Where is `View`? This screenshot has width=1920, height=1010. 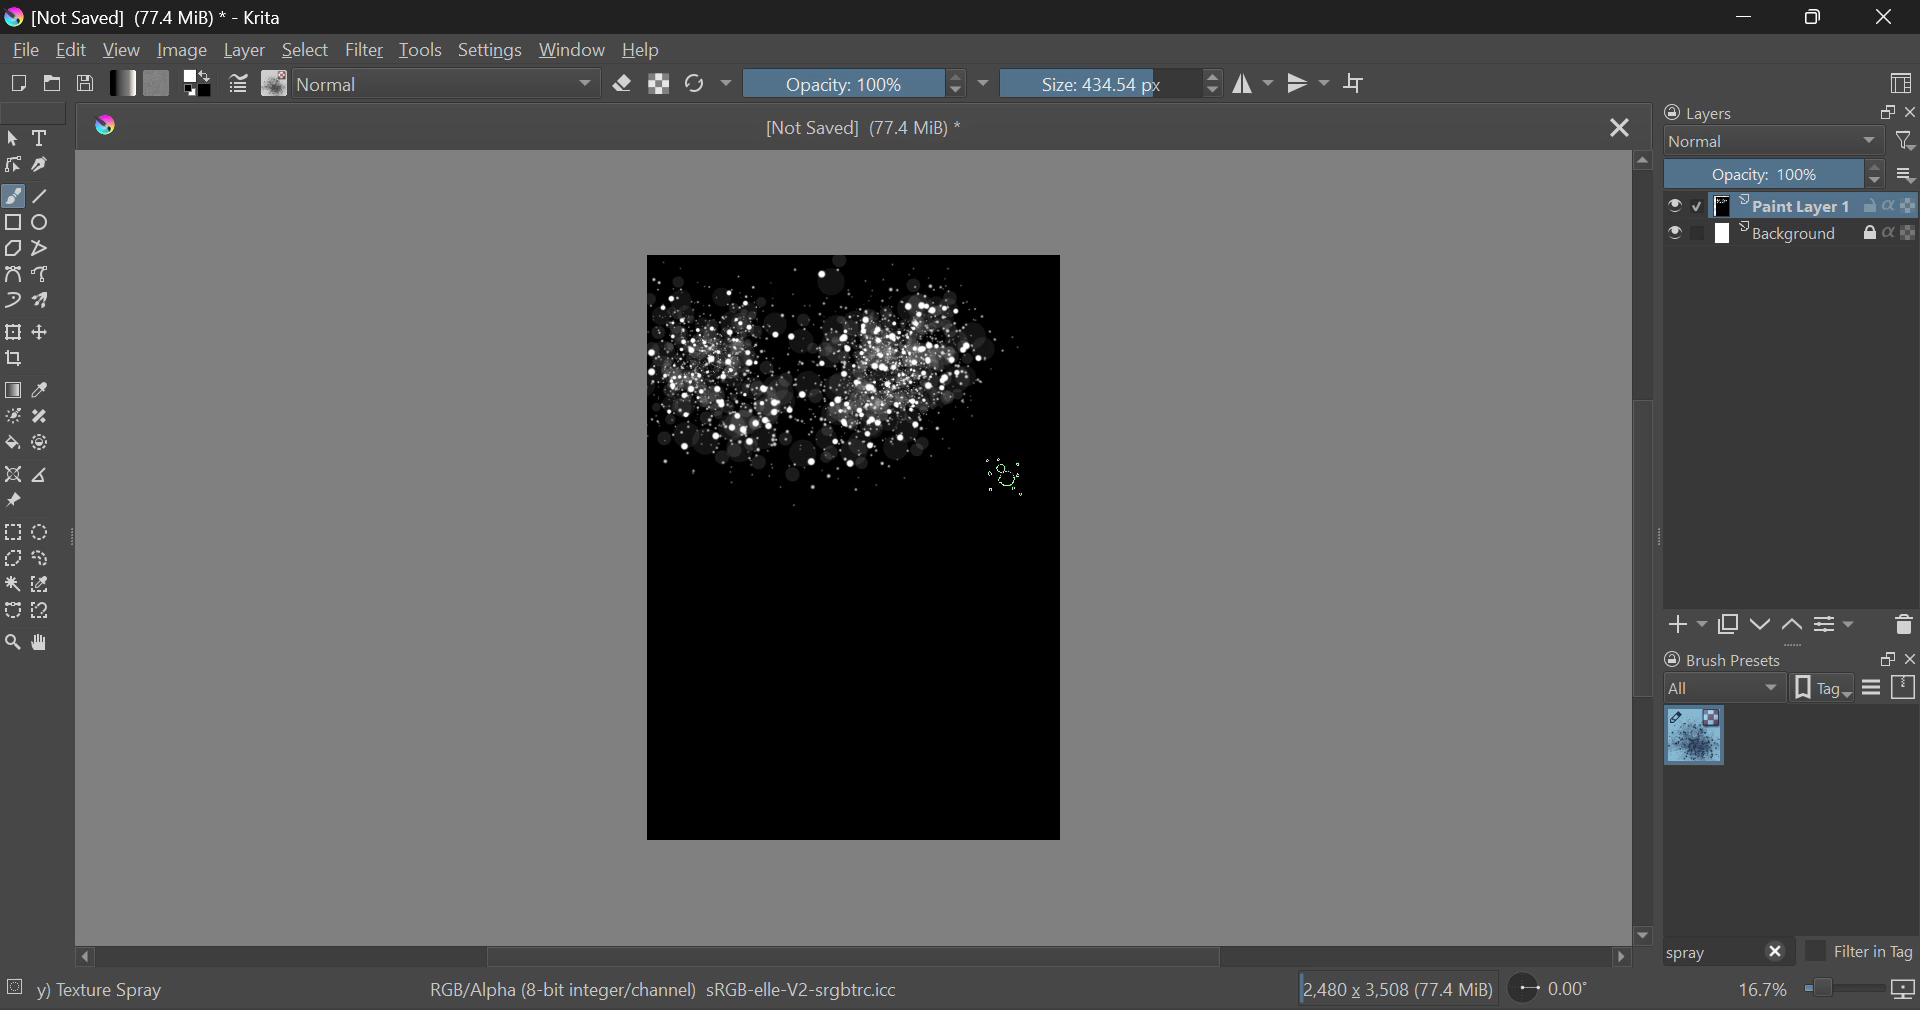 View is located at coordinates (125, 50).